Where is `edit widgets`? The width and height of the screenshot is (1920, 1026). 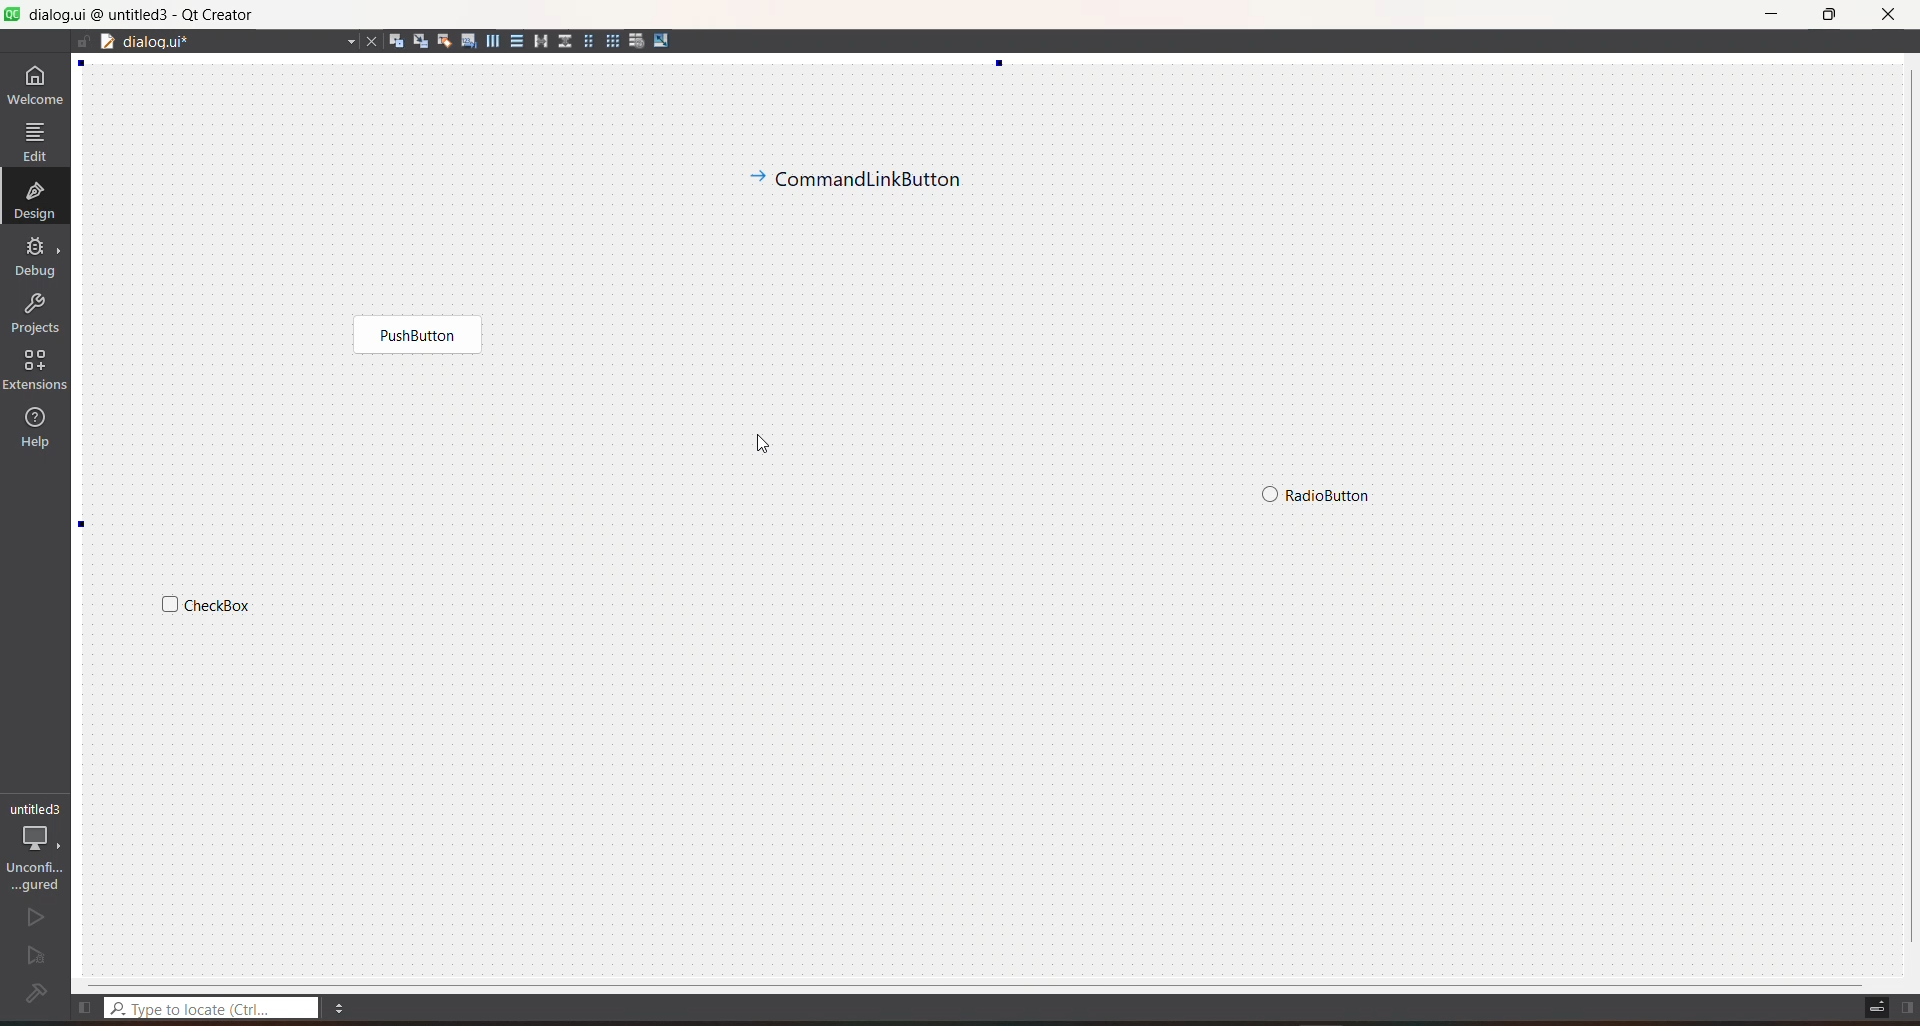 edit widgets is located at coordinates (396, 41).